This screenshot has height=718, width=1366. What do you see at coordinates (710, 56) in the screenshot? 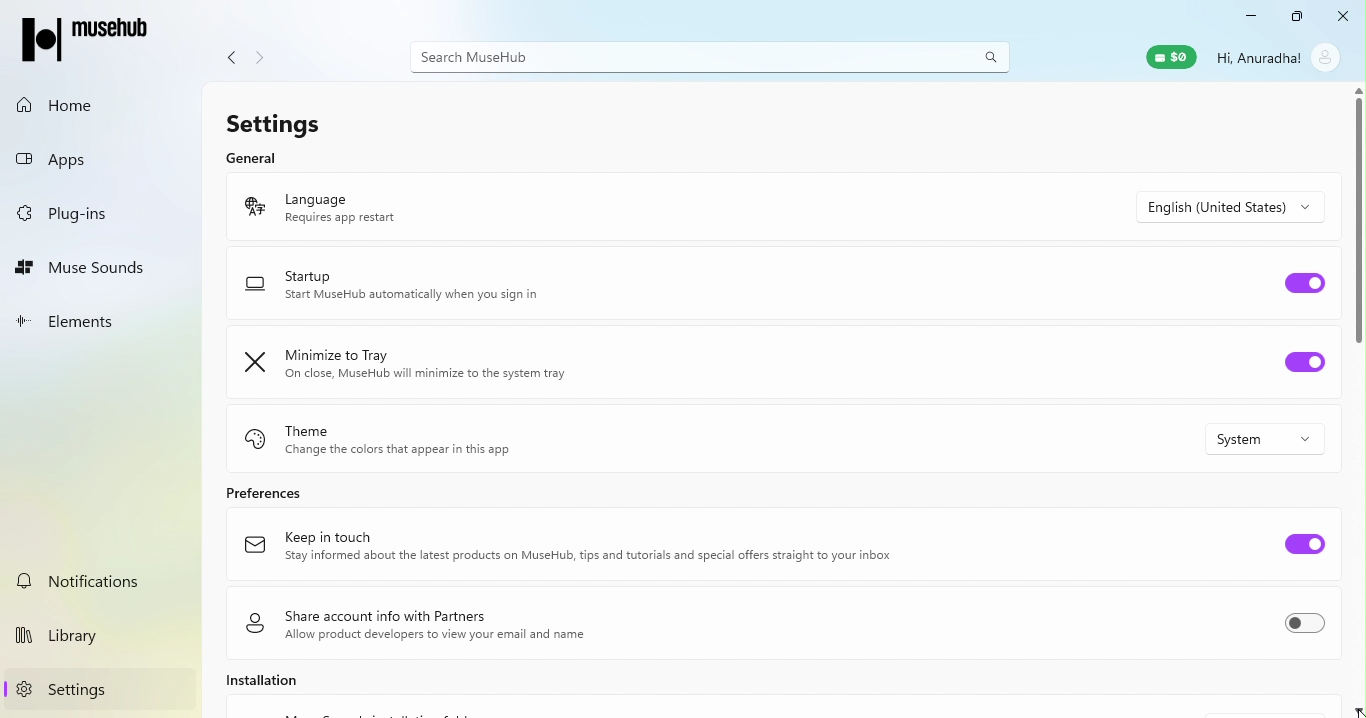
I see `Search bar` at bounding box center [710, 56].